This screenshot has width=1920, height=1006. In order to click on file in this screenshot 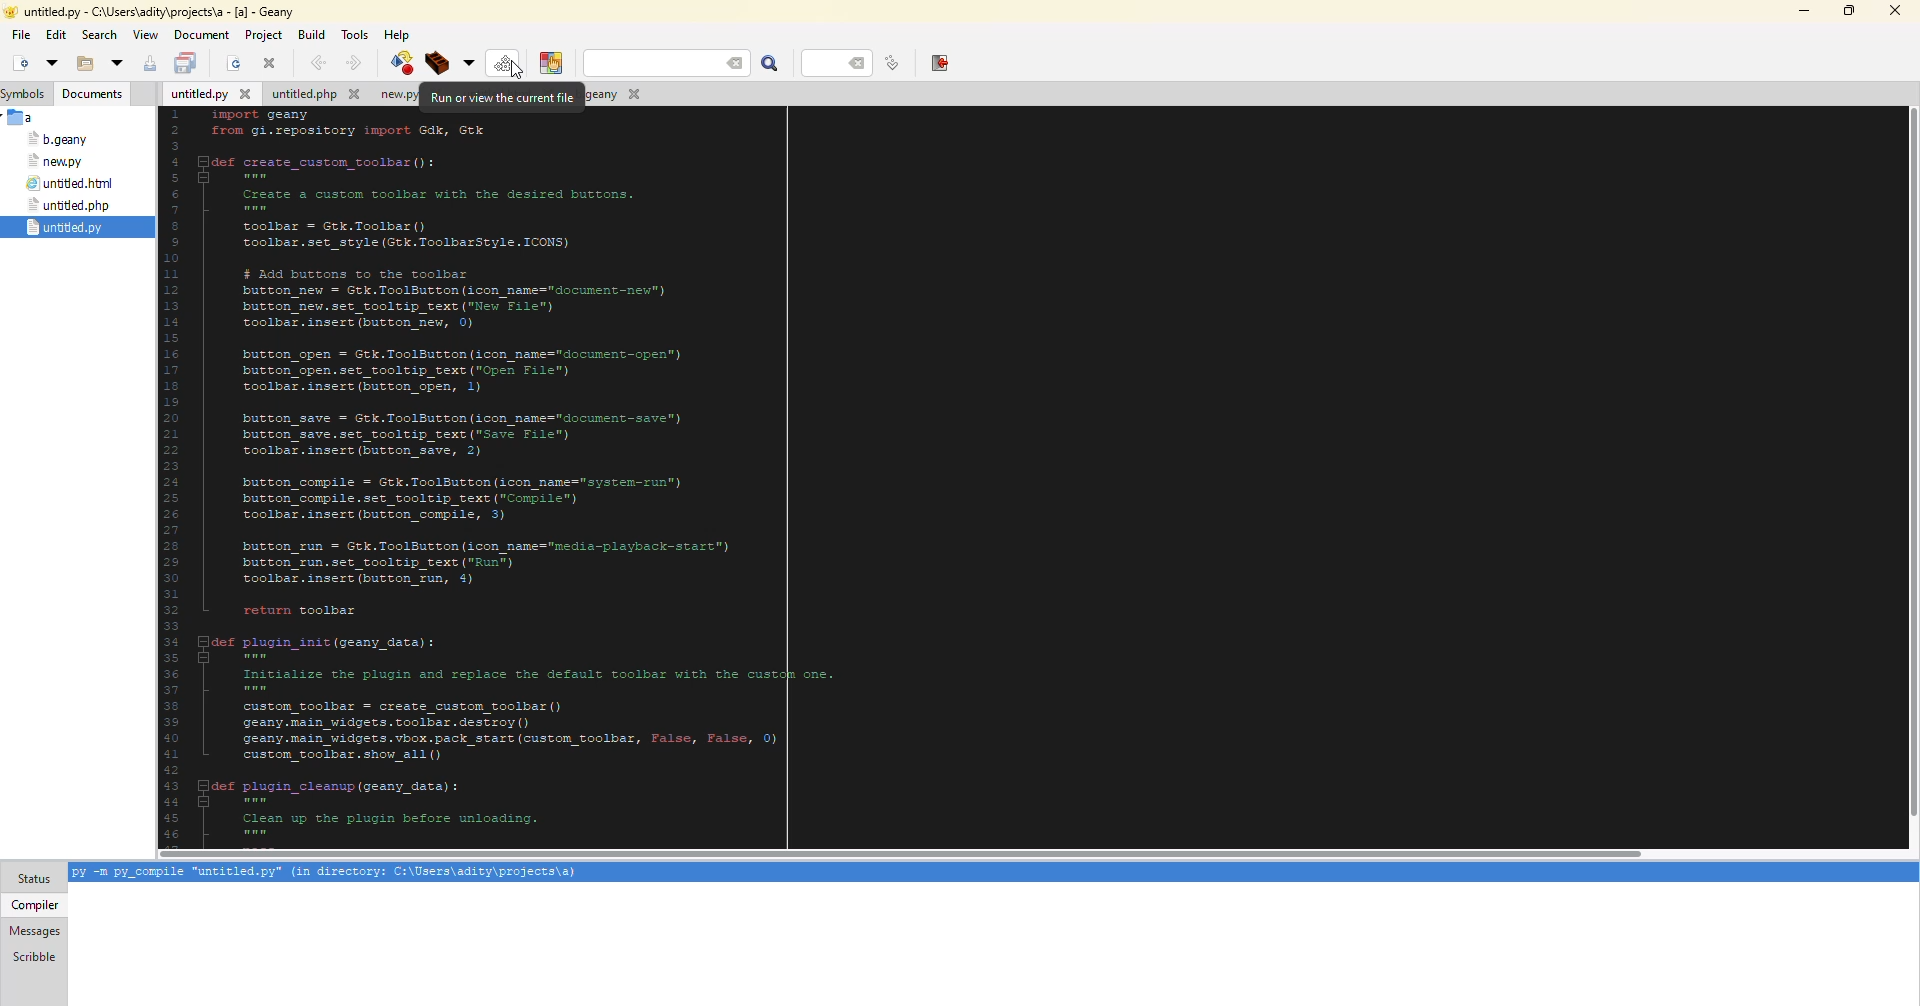, I will do `click(58, 161)`.